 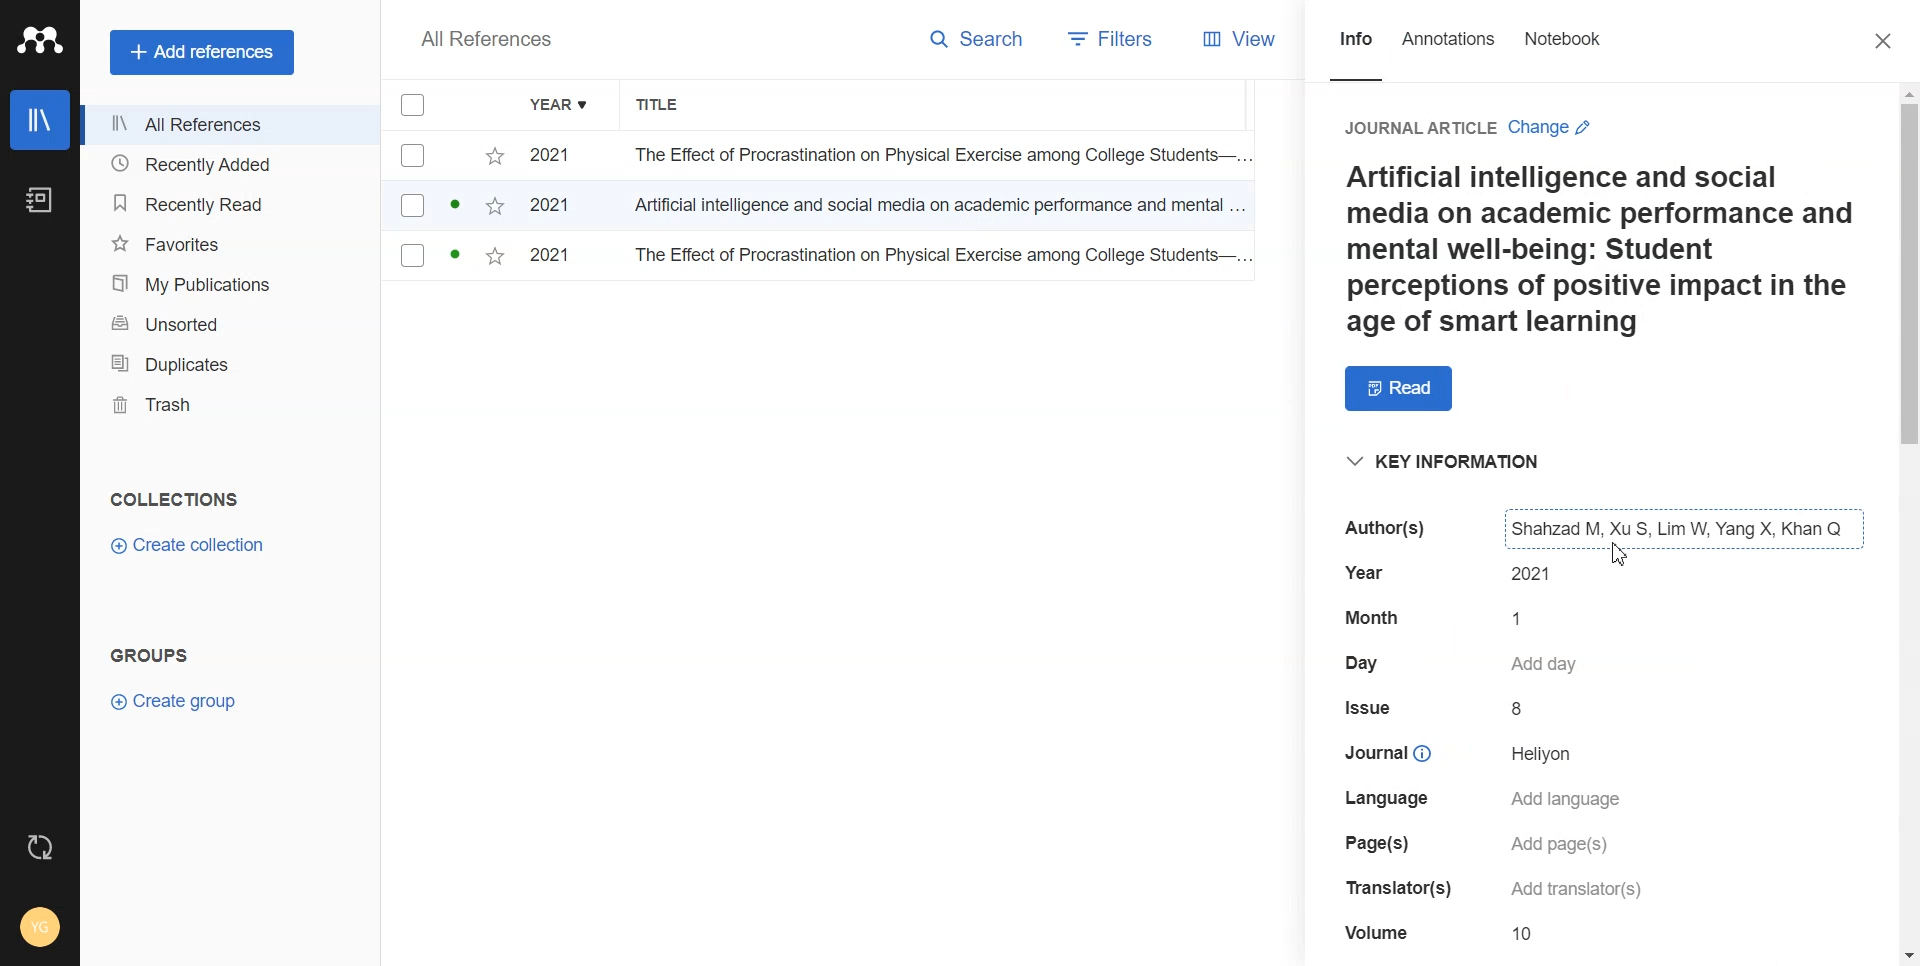 What do you see at coordinates (228, 165) in the screenshot?
I see `Recently added` at bounding box center [228, 165].